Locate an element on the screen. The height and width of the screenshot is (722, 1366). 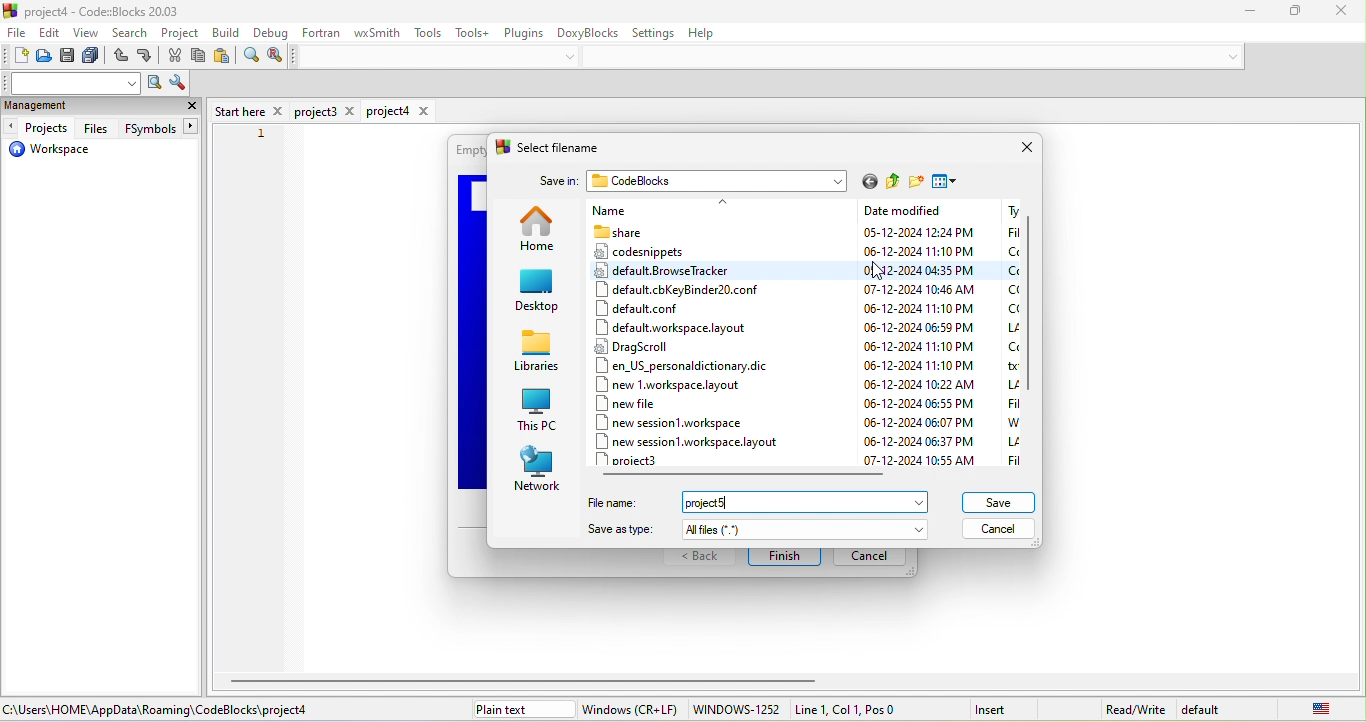
date modified is located at coordinates (920, 336).